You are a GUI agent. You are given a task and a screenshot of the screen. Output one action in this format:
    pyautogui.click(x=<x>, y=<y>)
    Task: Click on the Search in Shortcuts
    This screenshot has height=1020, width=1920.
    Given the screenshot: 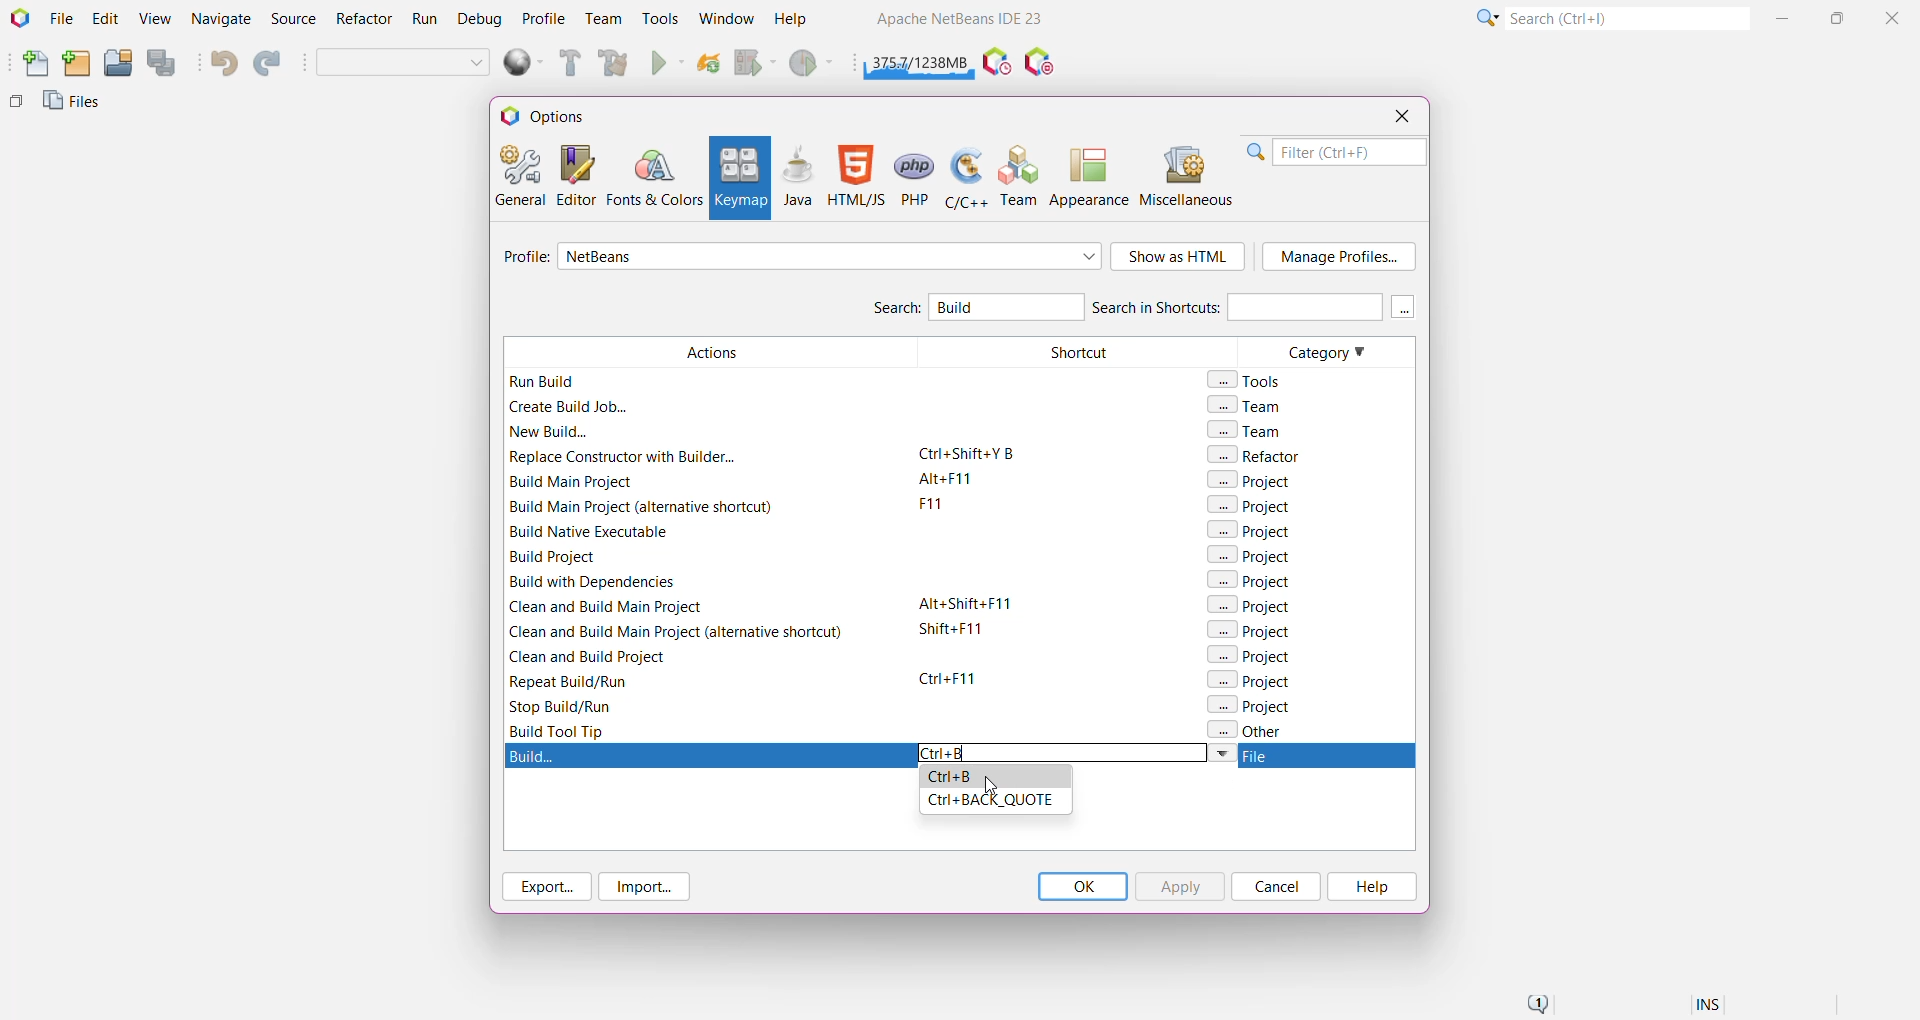 What is the action you would take?
    pyautogui.click(x=1236, y=306)
    